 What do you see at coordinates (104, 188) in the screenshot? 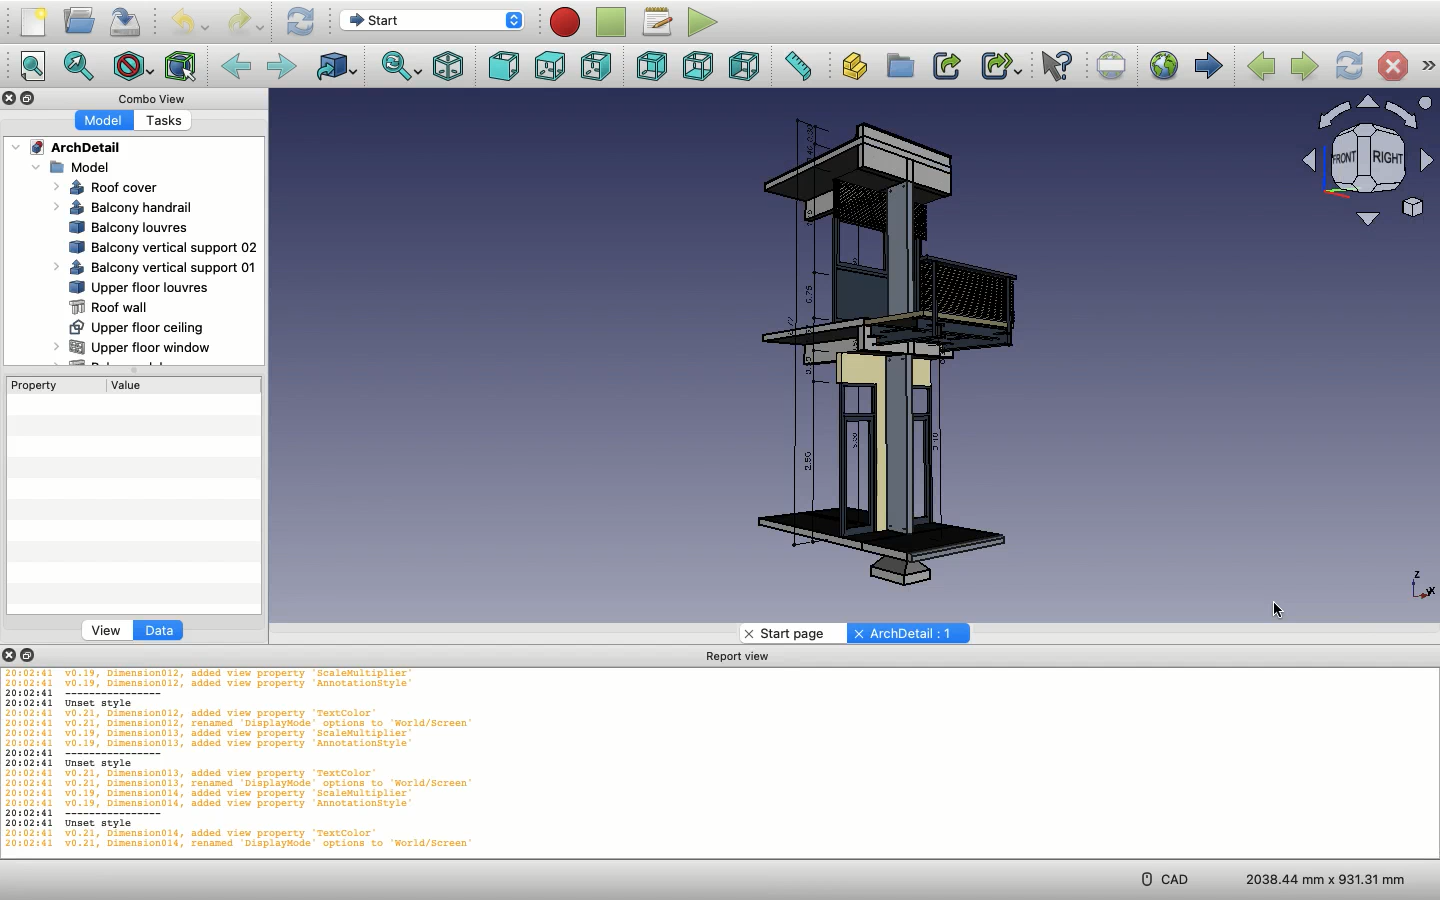
I see `Roof cover` at bounding box center [104, 188].